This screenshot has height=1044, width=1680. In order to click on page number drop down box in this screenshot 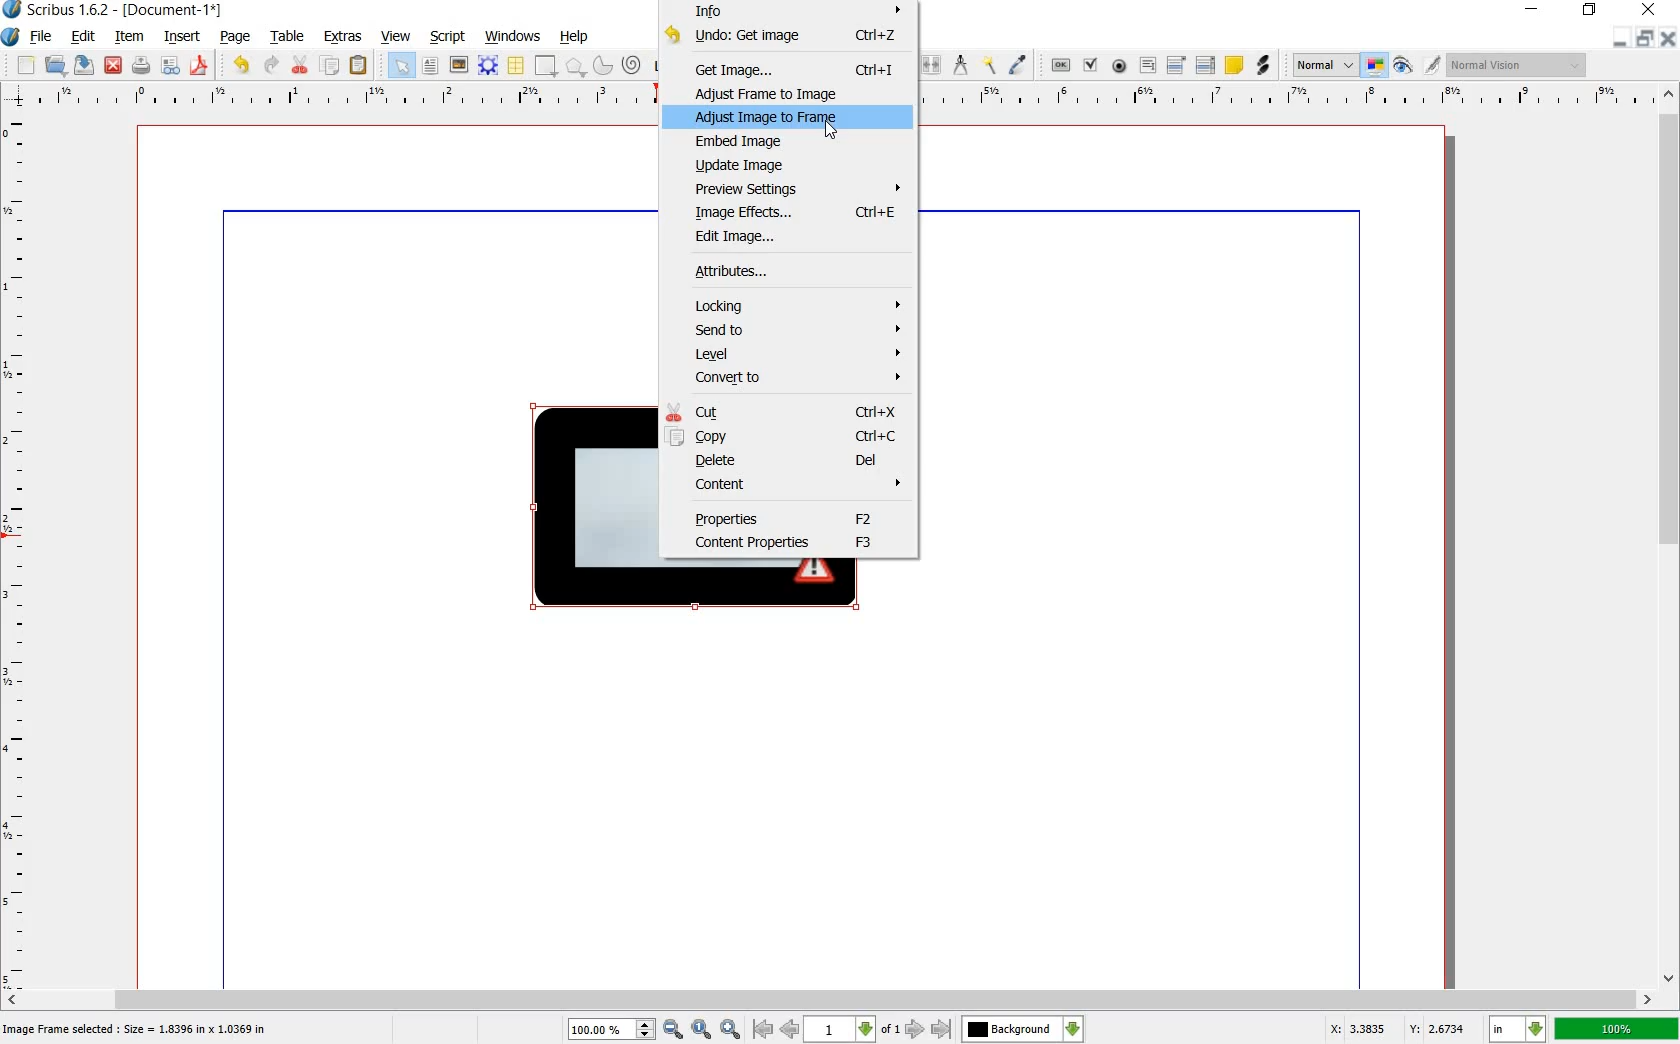, I will do `click(851, 1027)`.